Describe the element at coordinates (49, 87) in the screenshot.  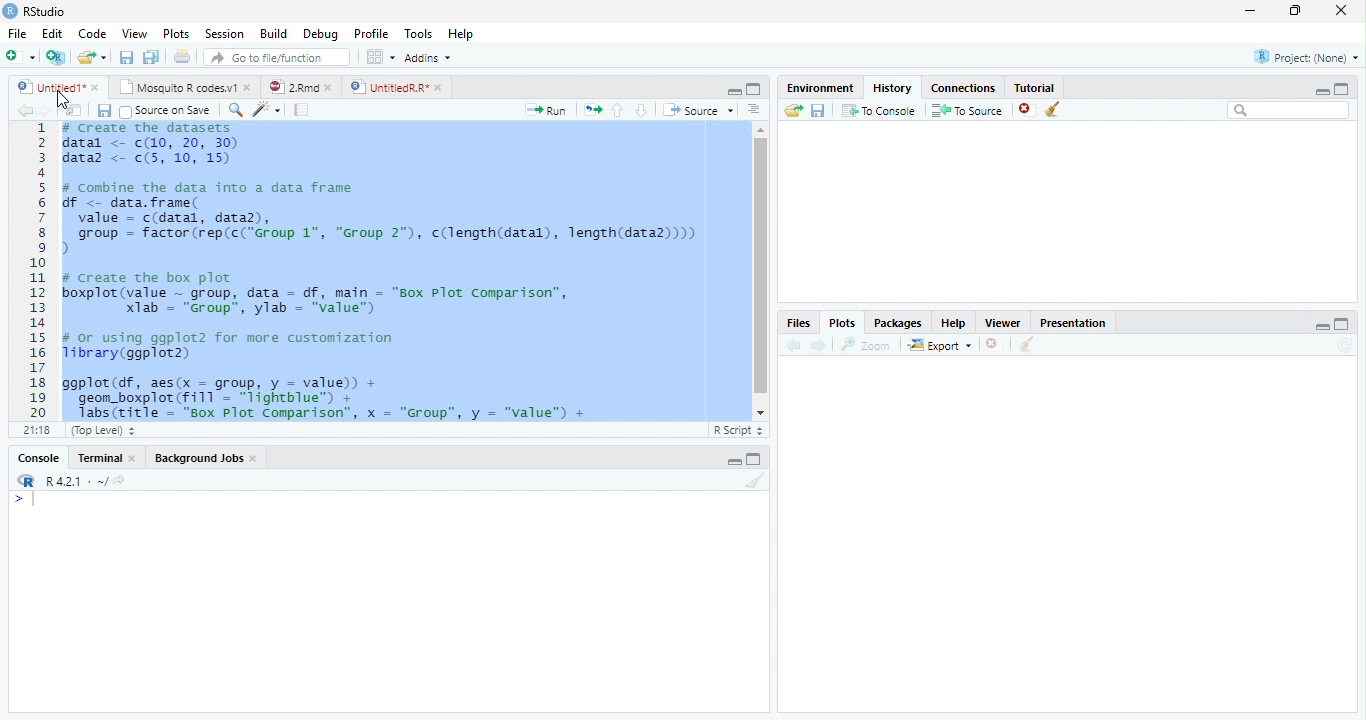
I see `Untitled1*` at that location.